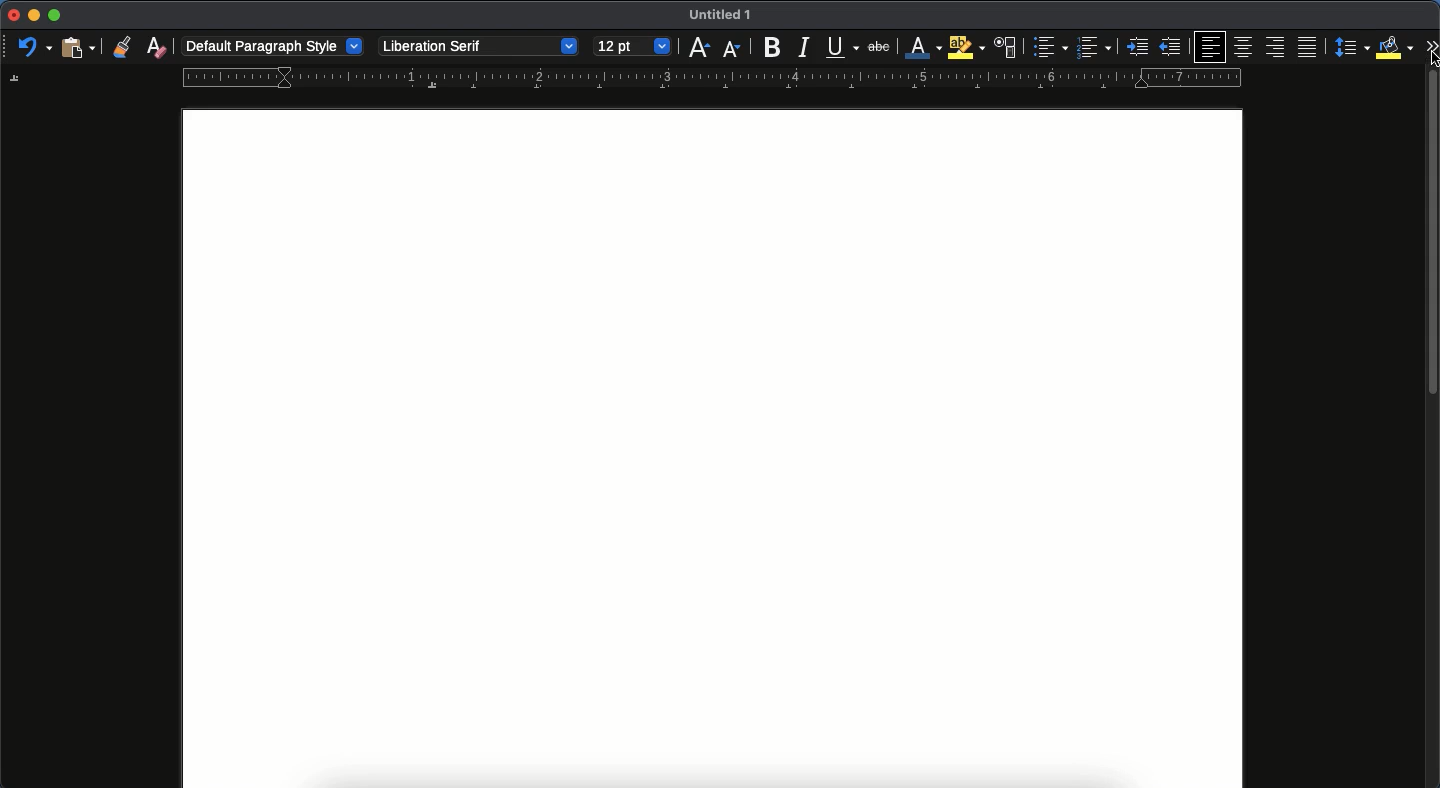  Describe the element at coordinates (879, 46) in the screenshot. I see `strikethrough ` at that location.